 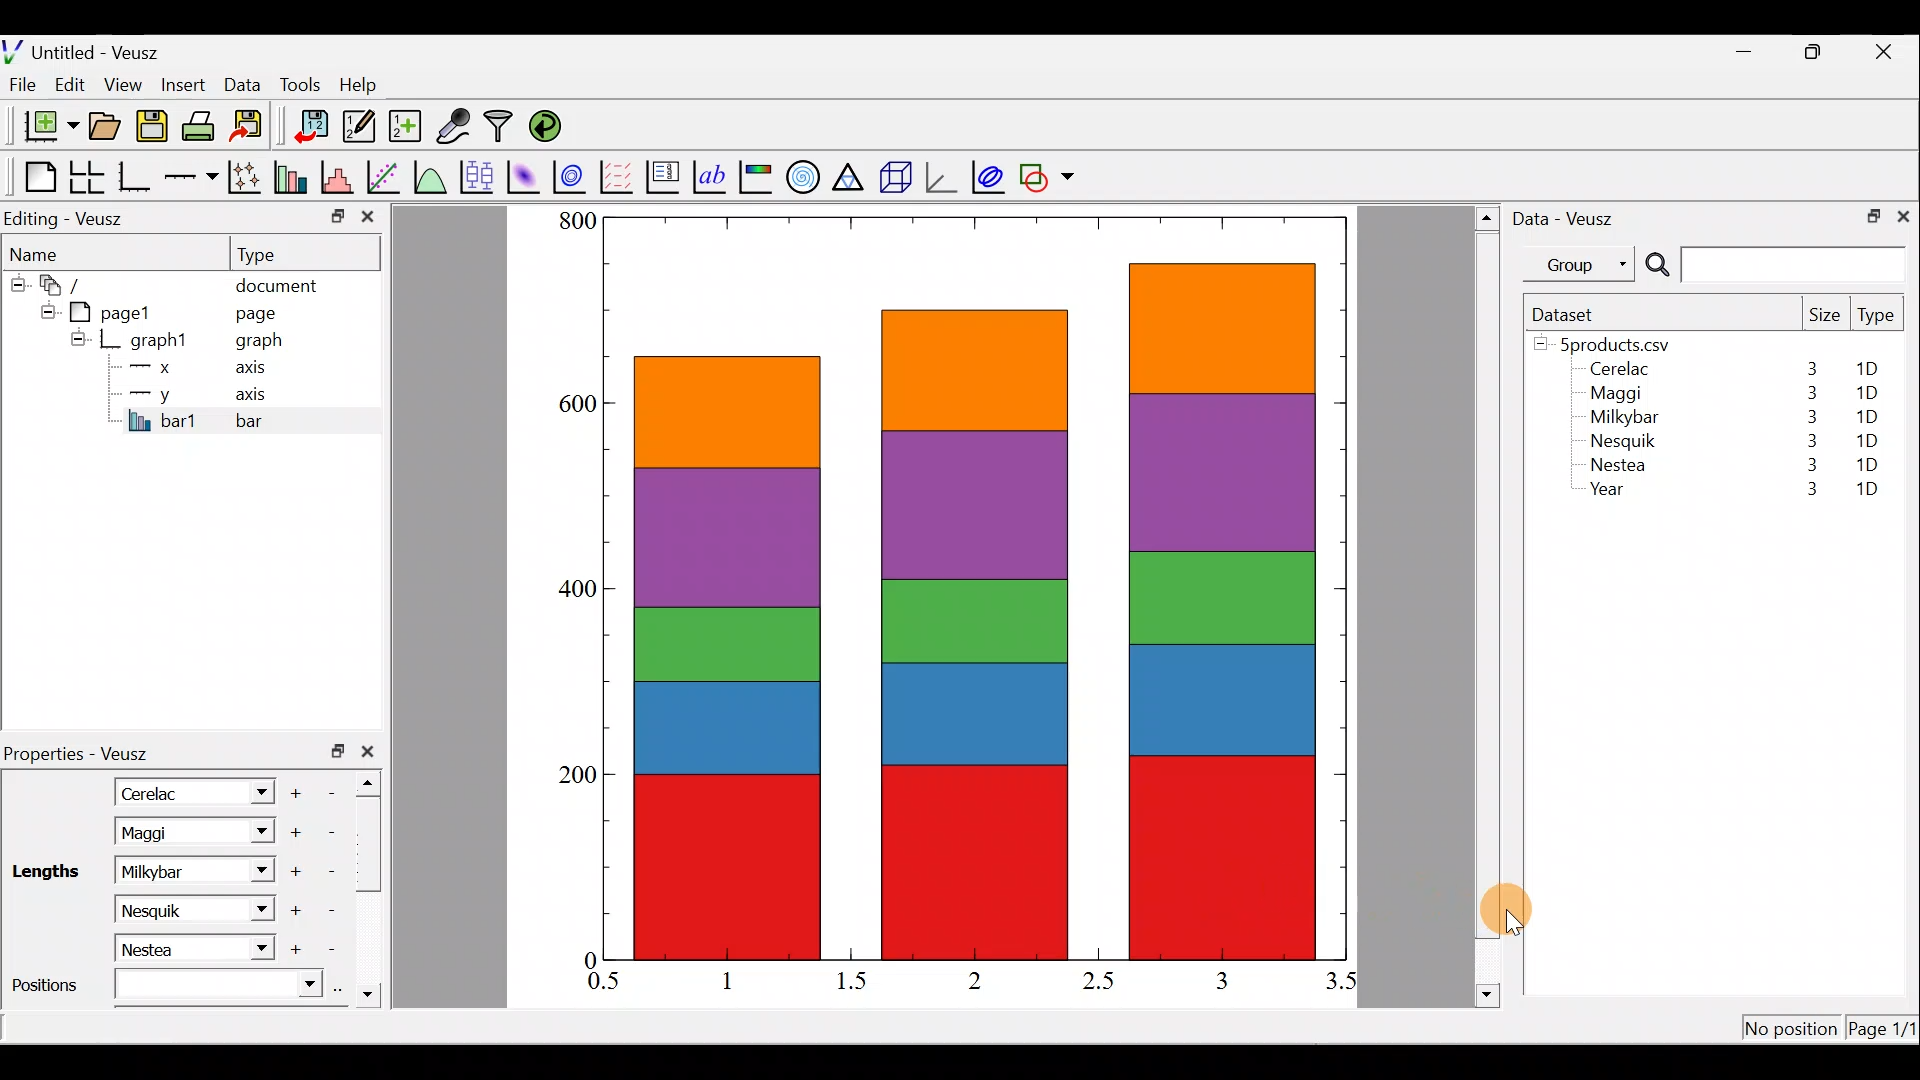 I want to click on 2.5, so click(x=1098, y=981).